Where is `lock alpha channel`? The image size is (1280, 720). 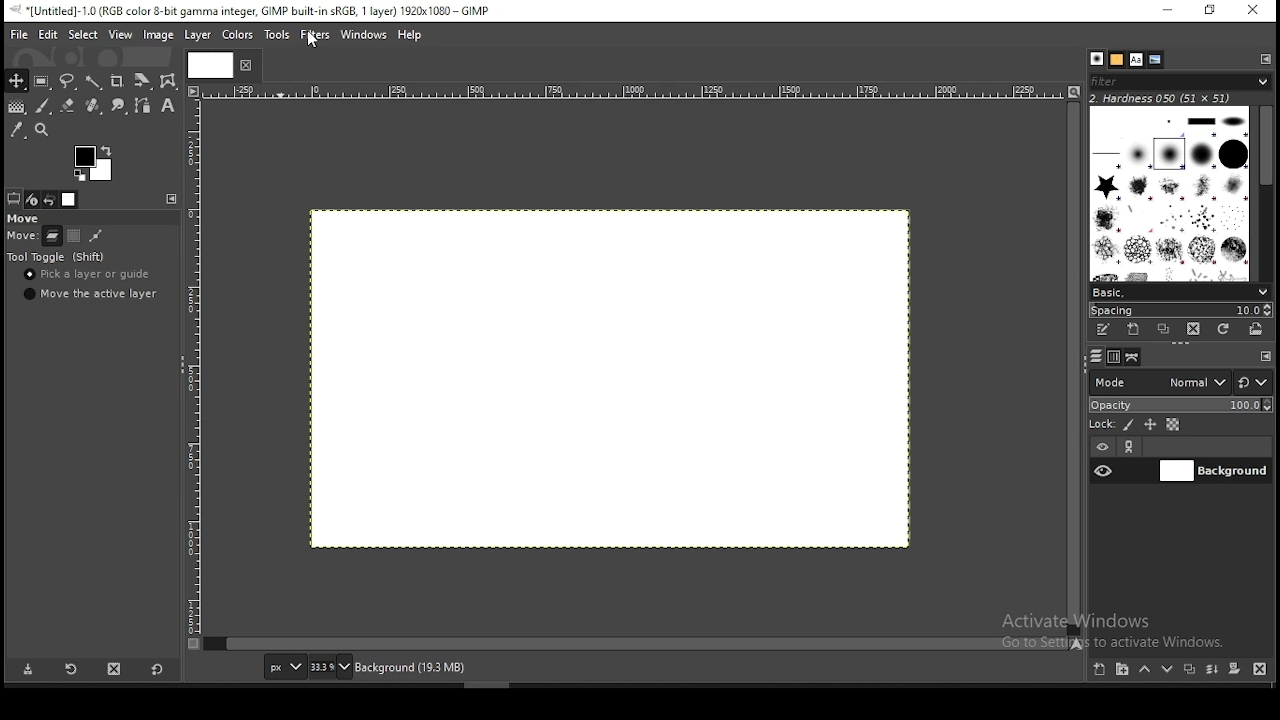
lock alpha channel is located at coordinates (1174, 424).